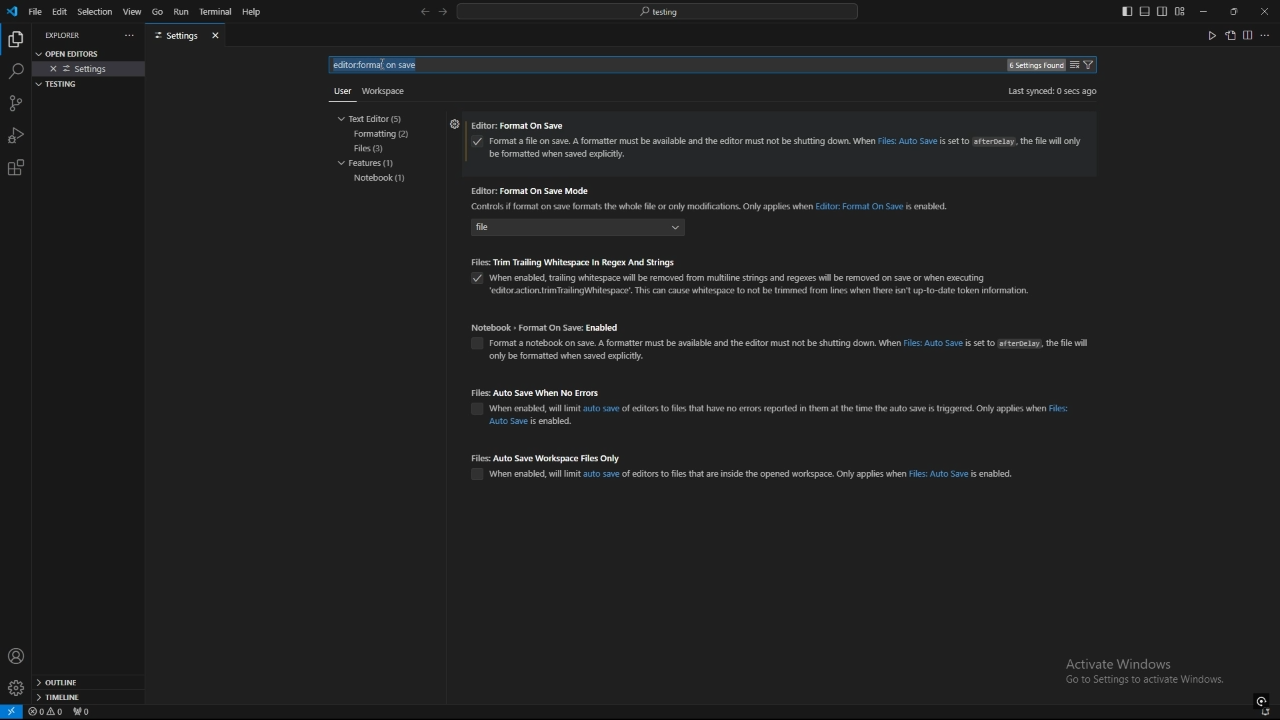 This screenshot has width=1280, height=720. What do you see at coordinates (94, 12) in the screenshot?
I see `selection` at bounding box center [94, 12].